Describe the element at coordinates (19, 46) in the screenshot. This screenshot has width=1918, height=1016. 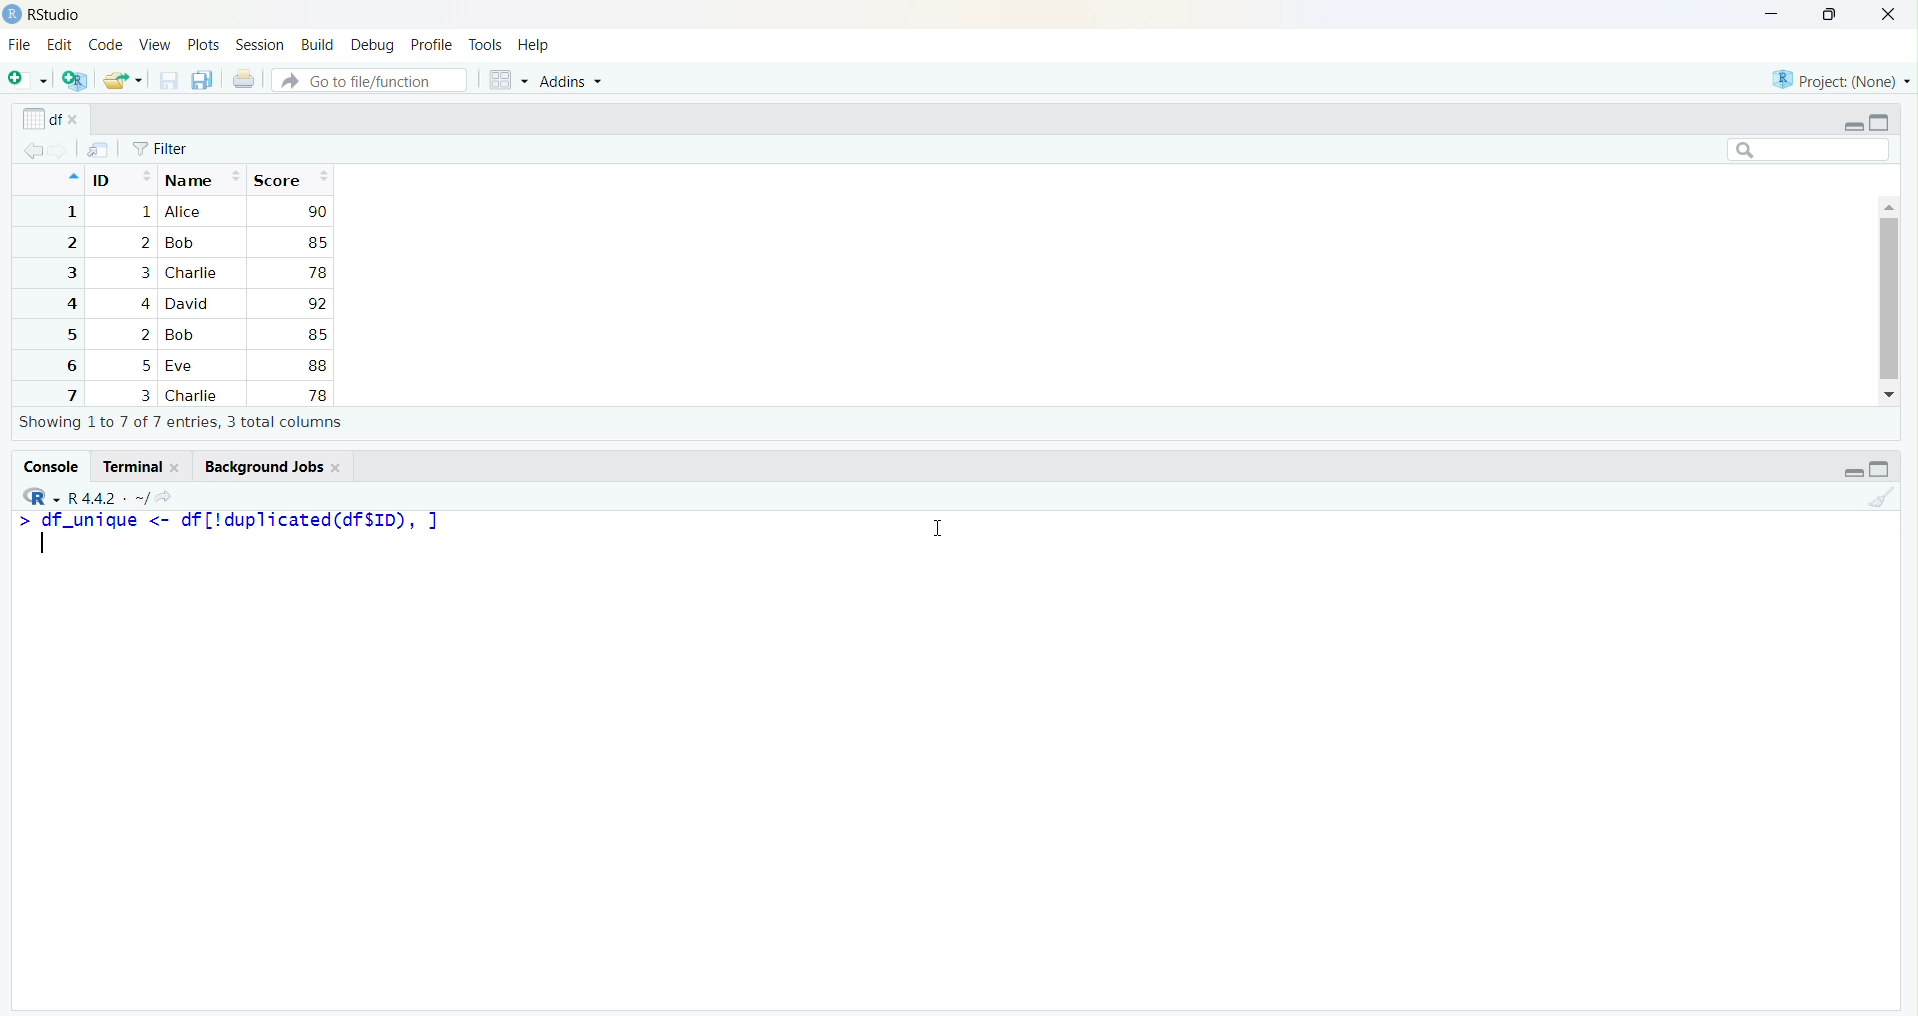
I see `File` at that location.